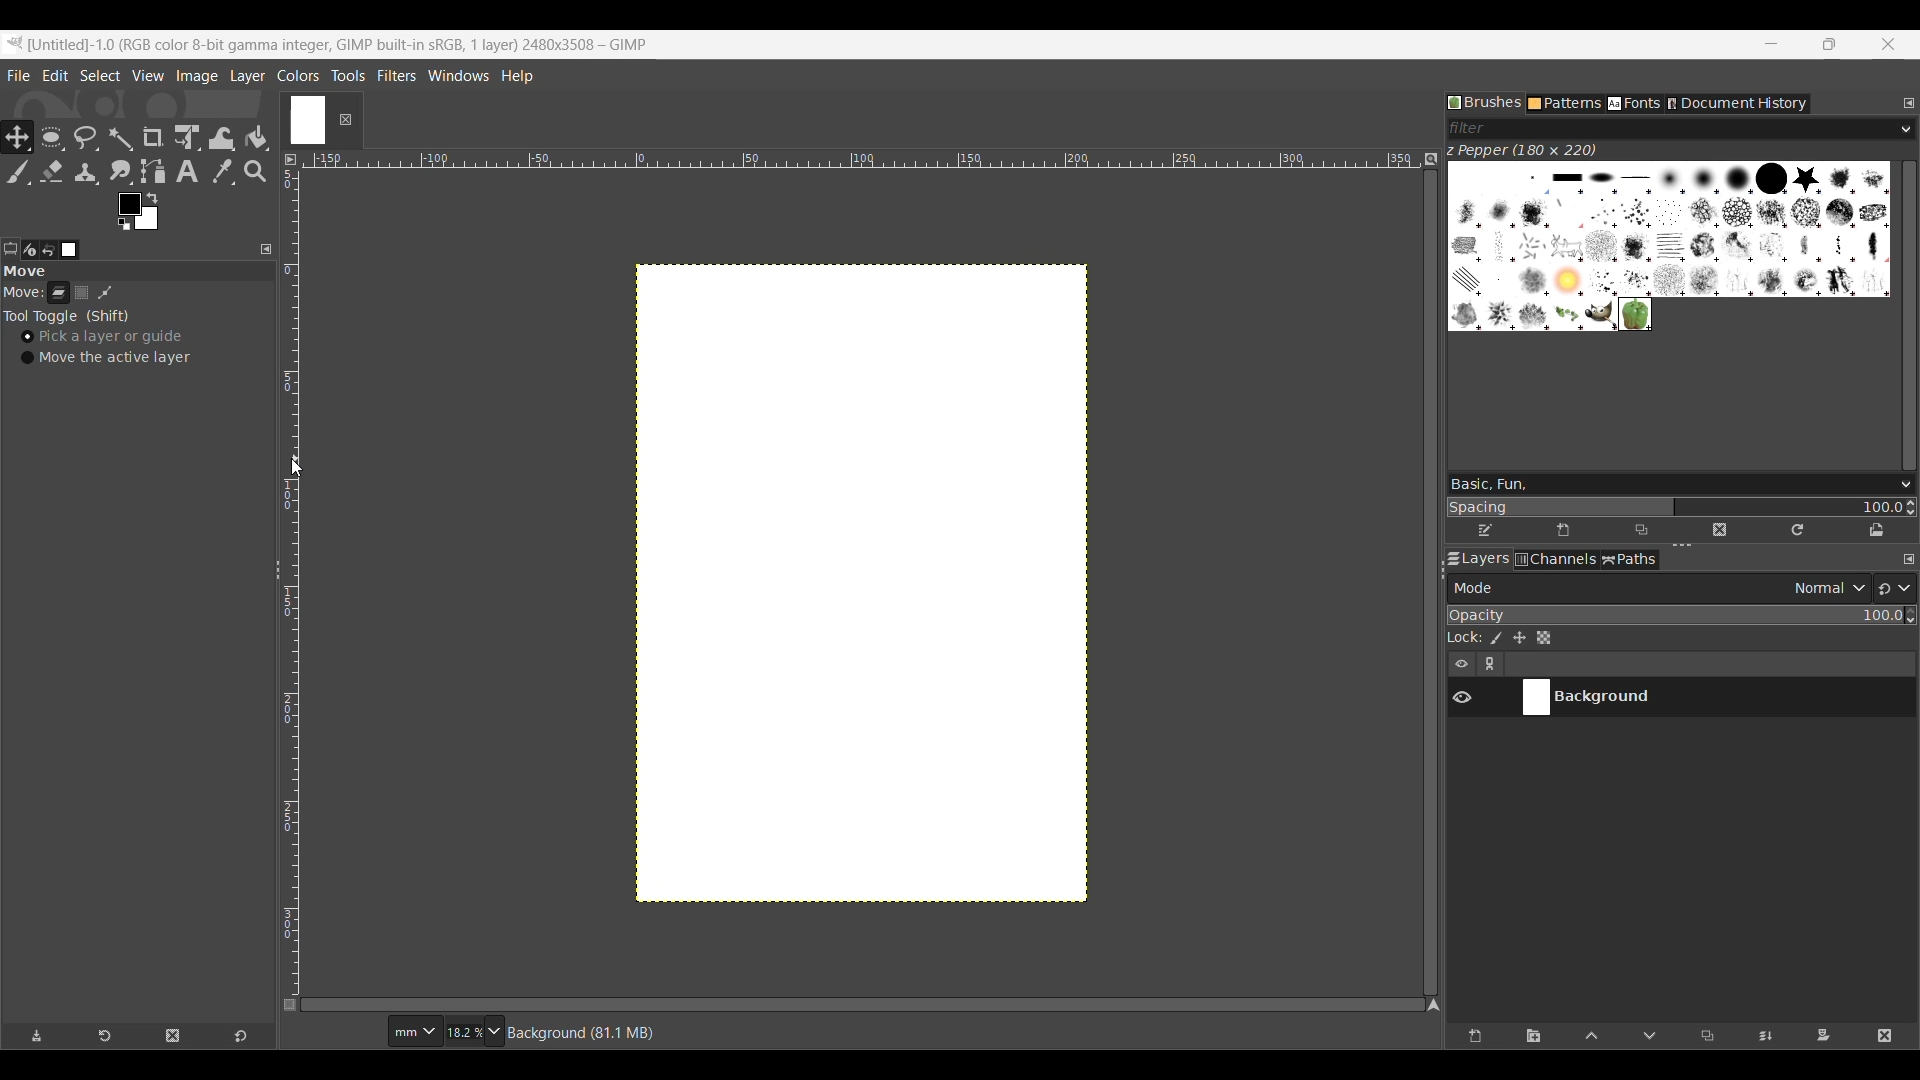 The height and width of the screenshot is (1080, 1920). Describe the element at coordinates (15, 172) in the screenshot. I see `Paintbrush tool` at that location.